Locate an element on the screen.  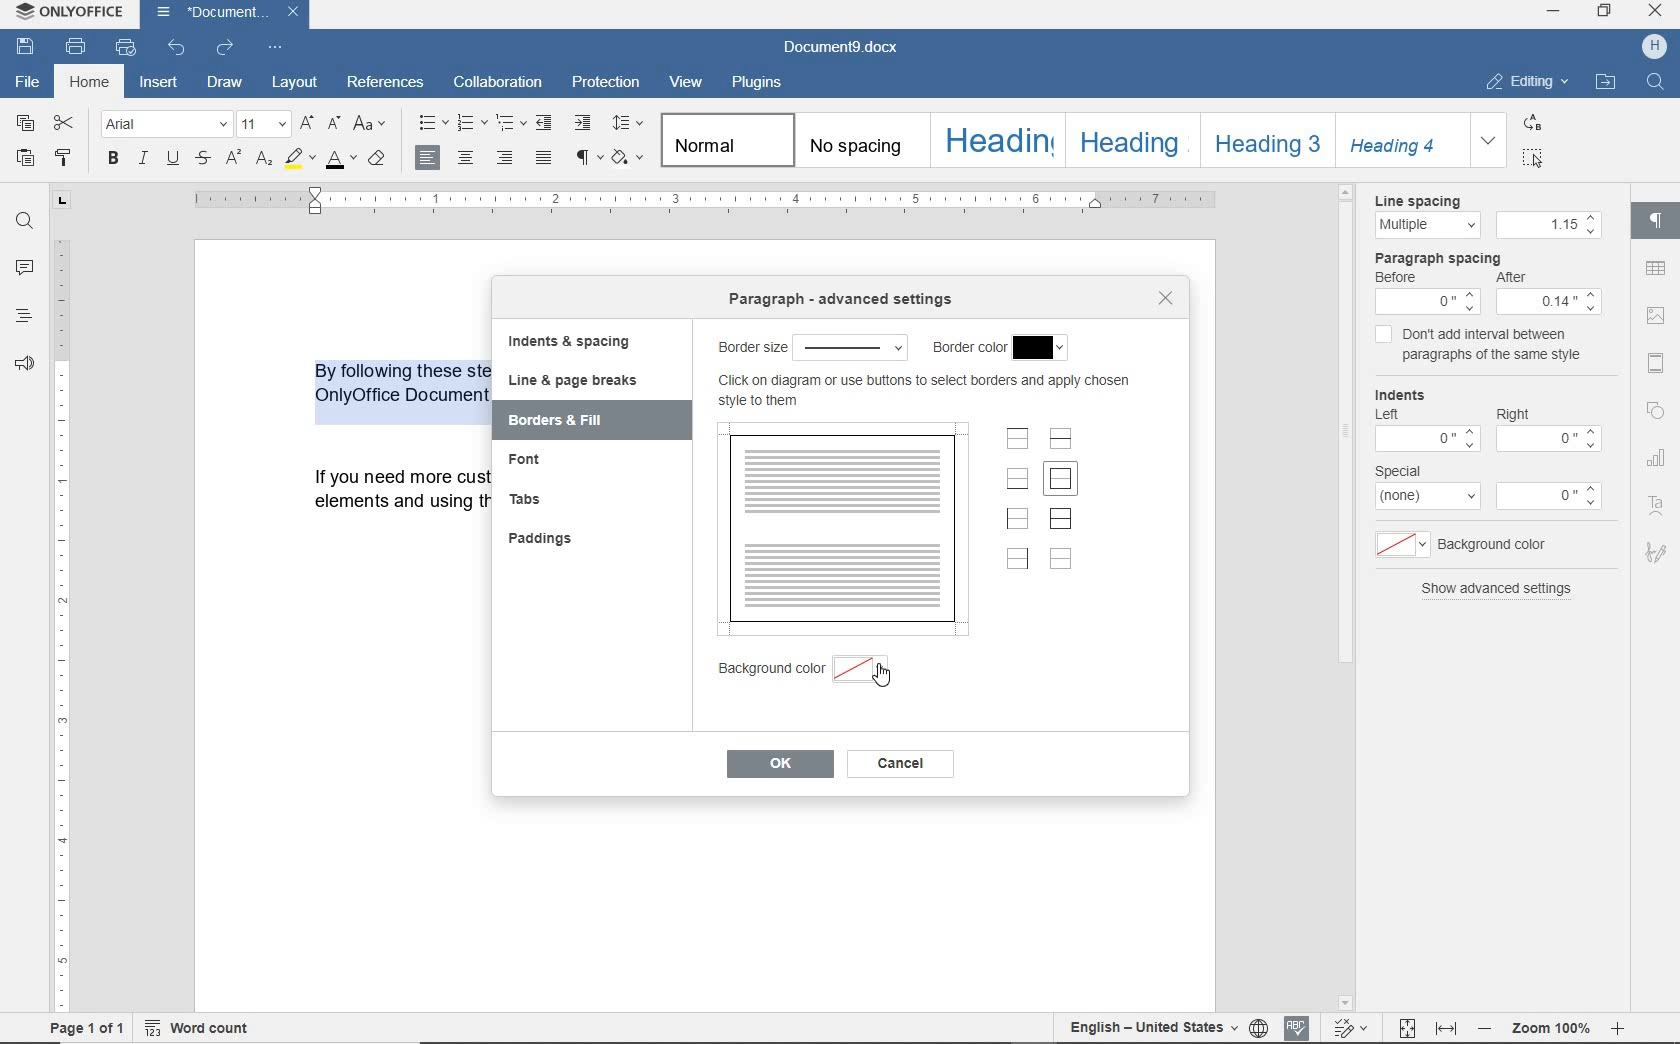
set right border only is located at coordinates (1016, 560).